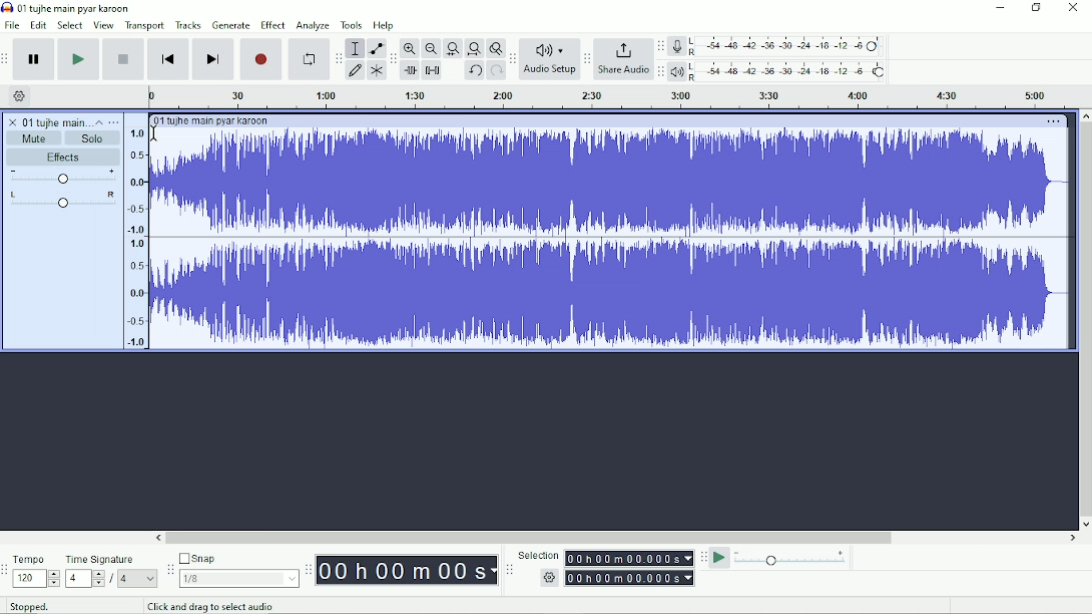  What do you see at coordinates (67, 157) in the screenshot?
I see `Effects` at bounding box center [67, 157].